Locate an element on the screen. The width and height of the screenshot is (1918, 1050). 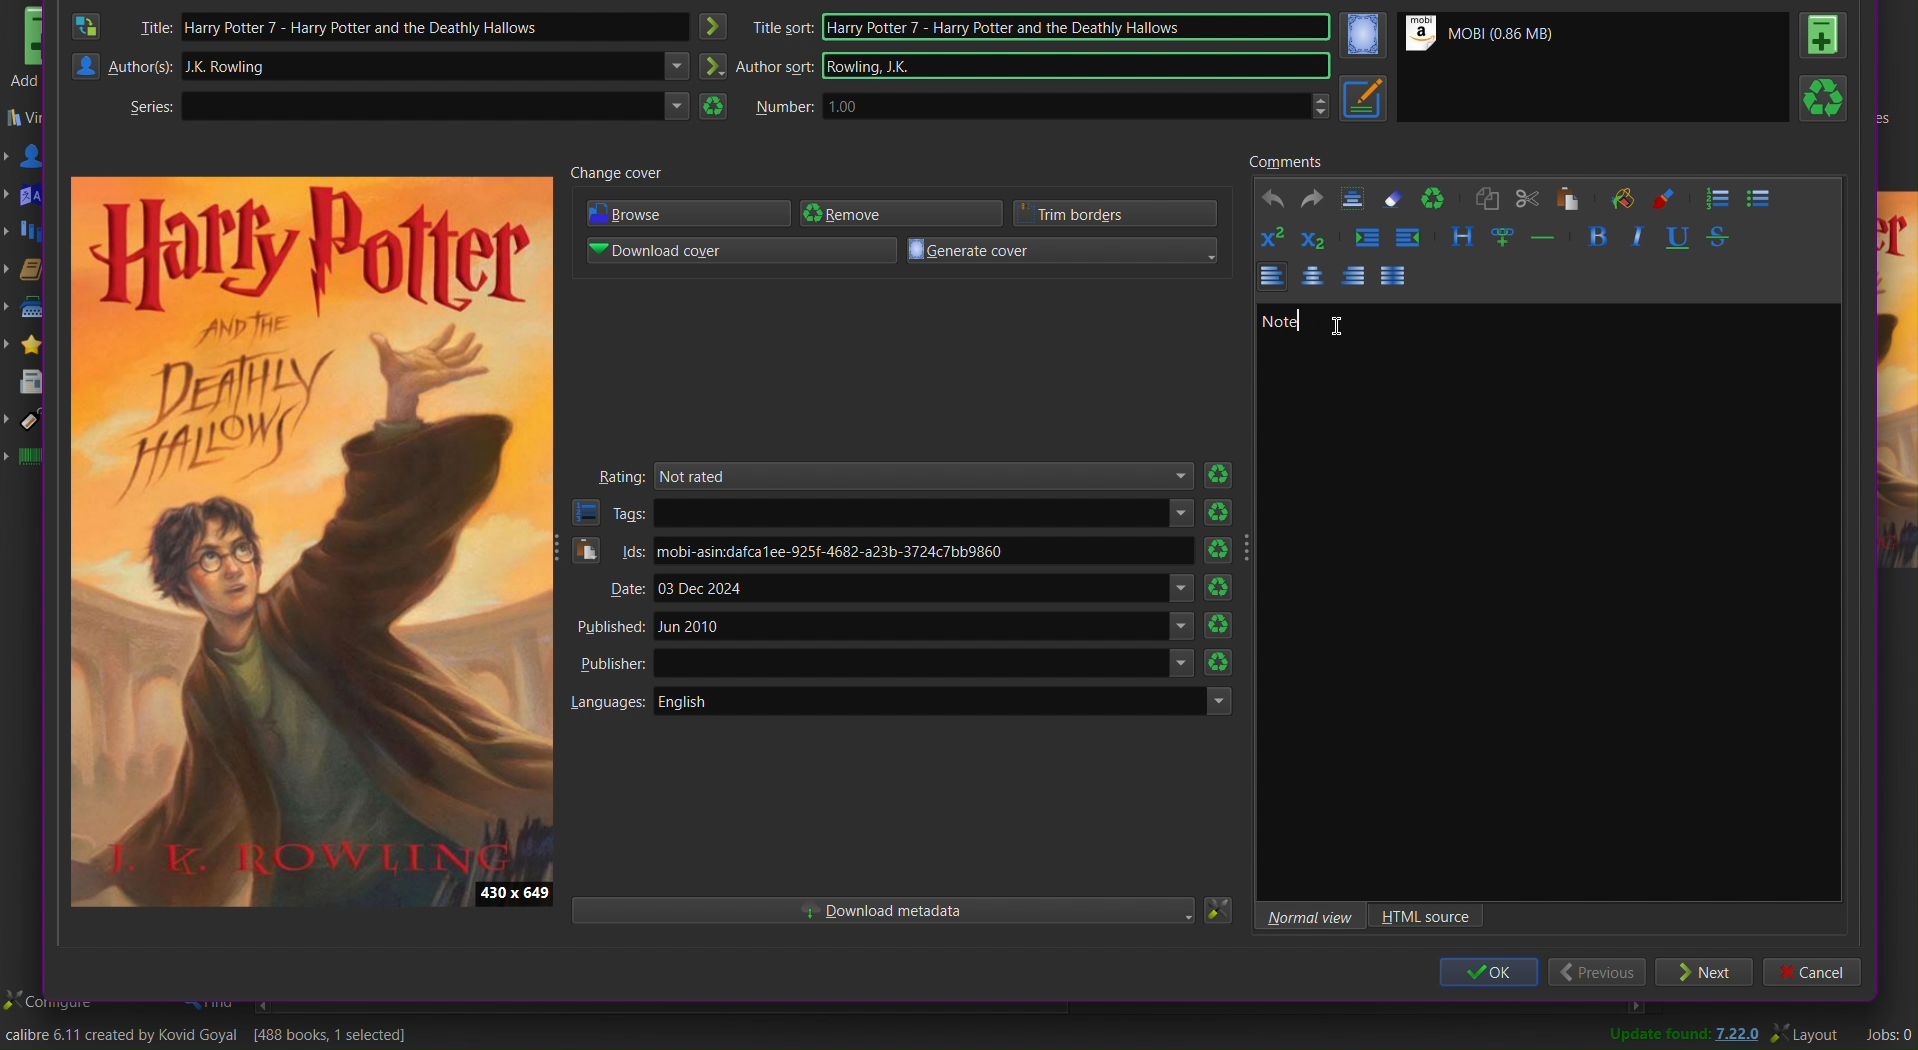
Identifiers is located at coordinates (33, 459).